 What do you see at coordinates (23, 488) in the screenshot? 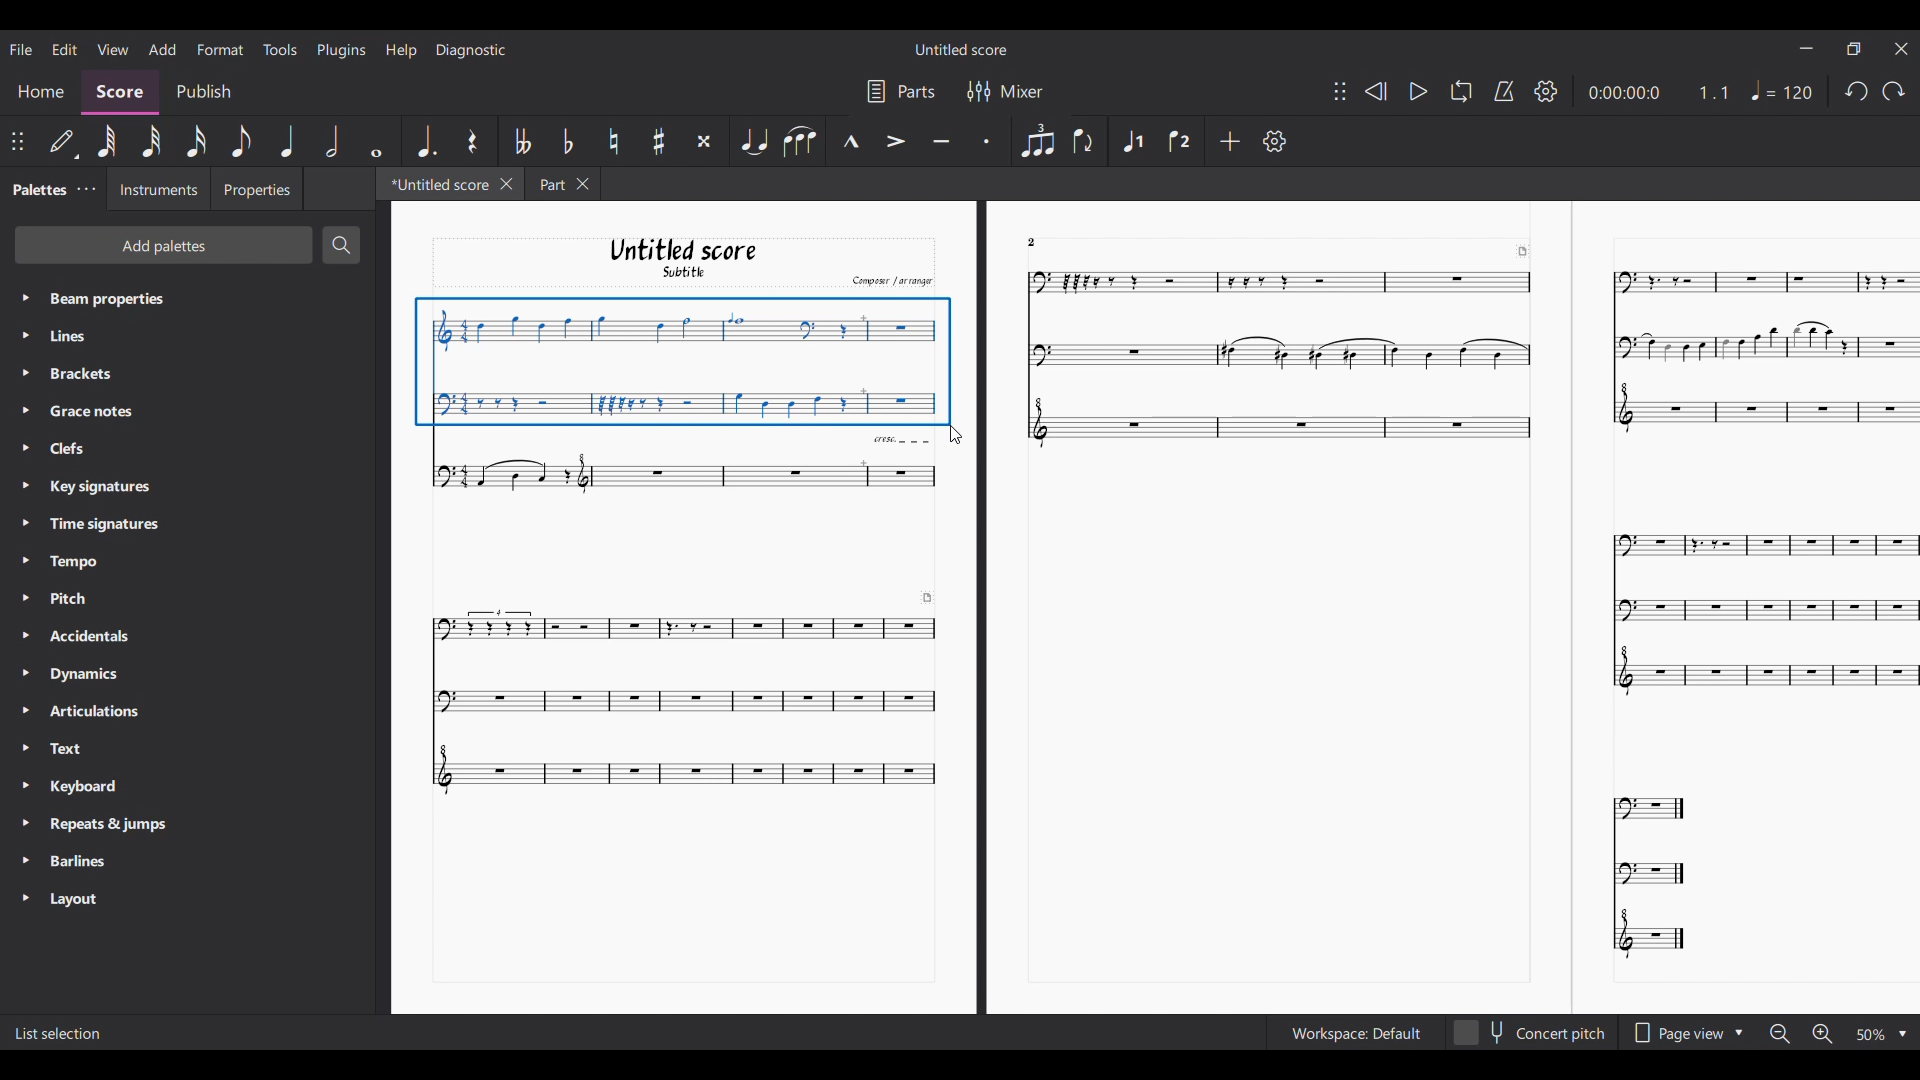
I see `` at bounding box center [23, 488].